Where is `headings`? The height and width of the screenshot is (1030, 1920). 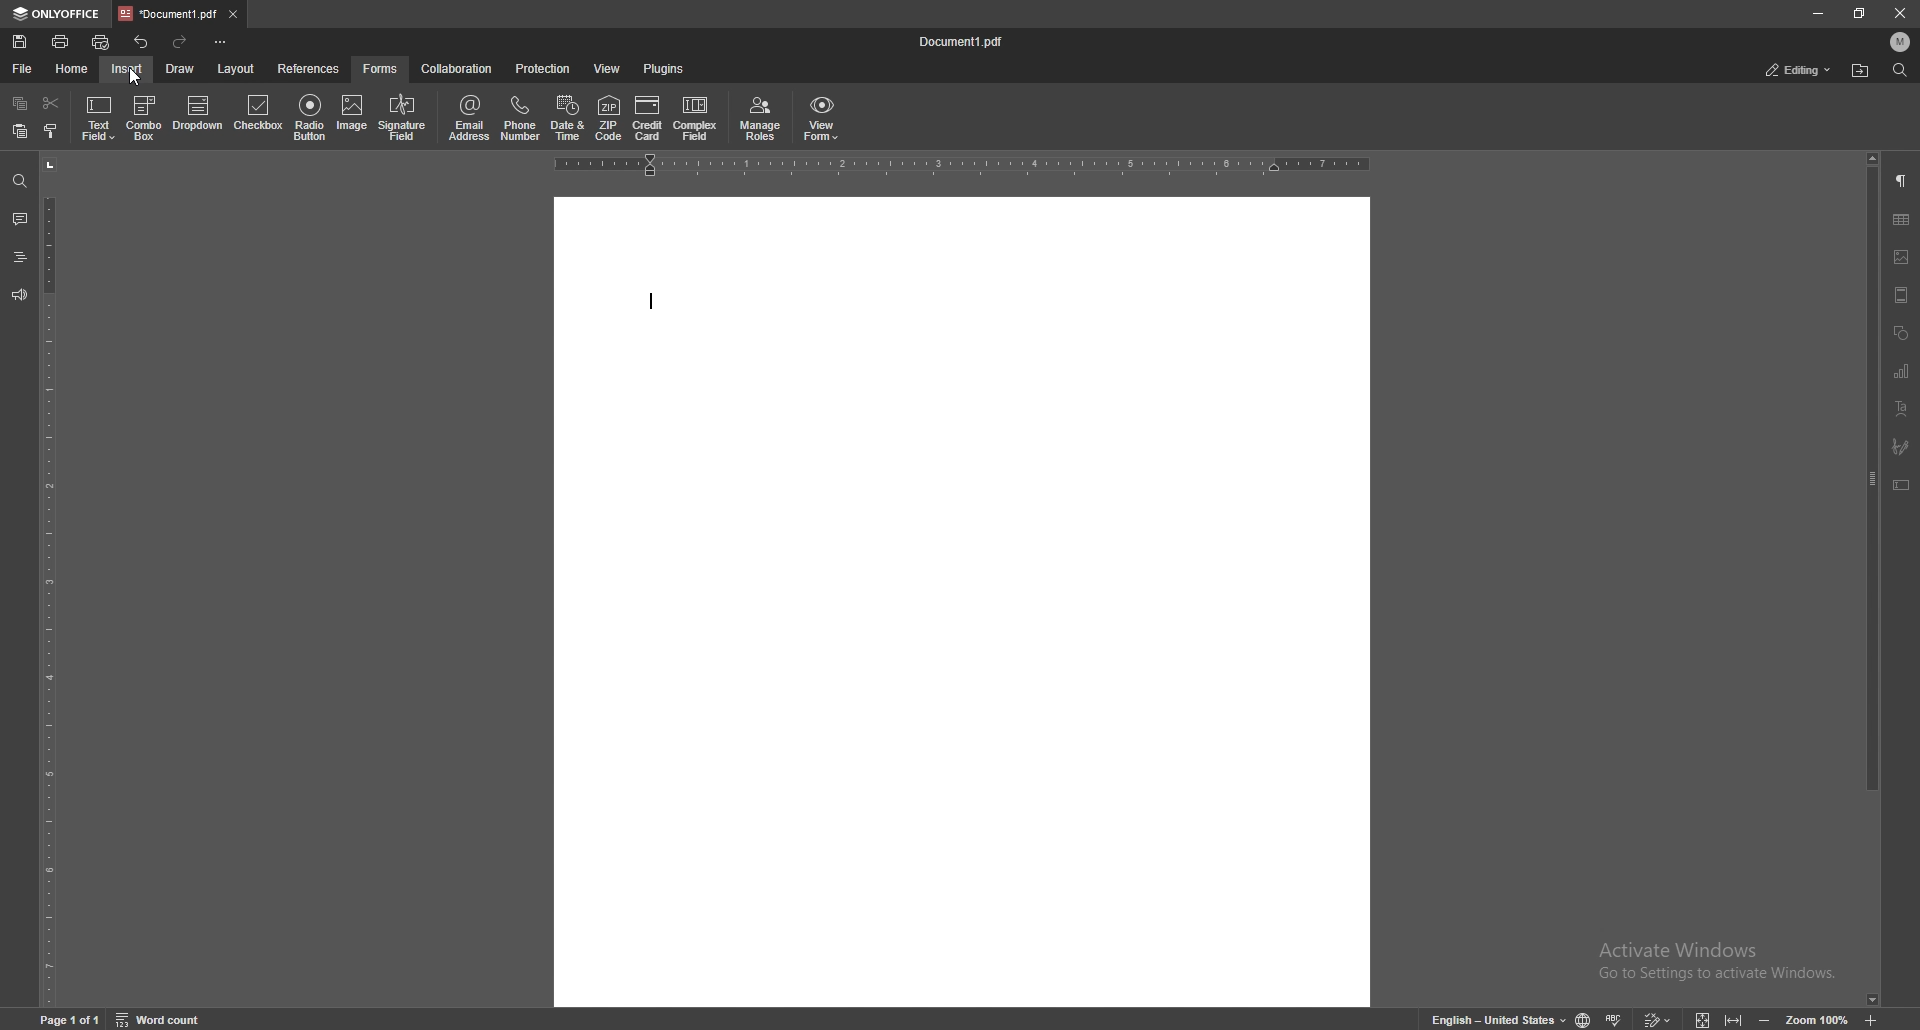
headings is located at coordinates (20, 257).